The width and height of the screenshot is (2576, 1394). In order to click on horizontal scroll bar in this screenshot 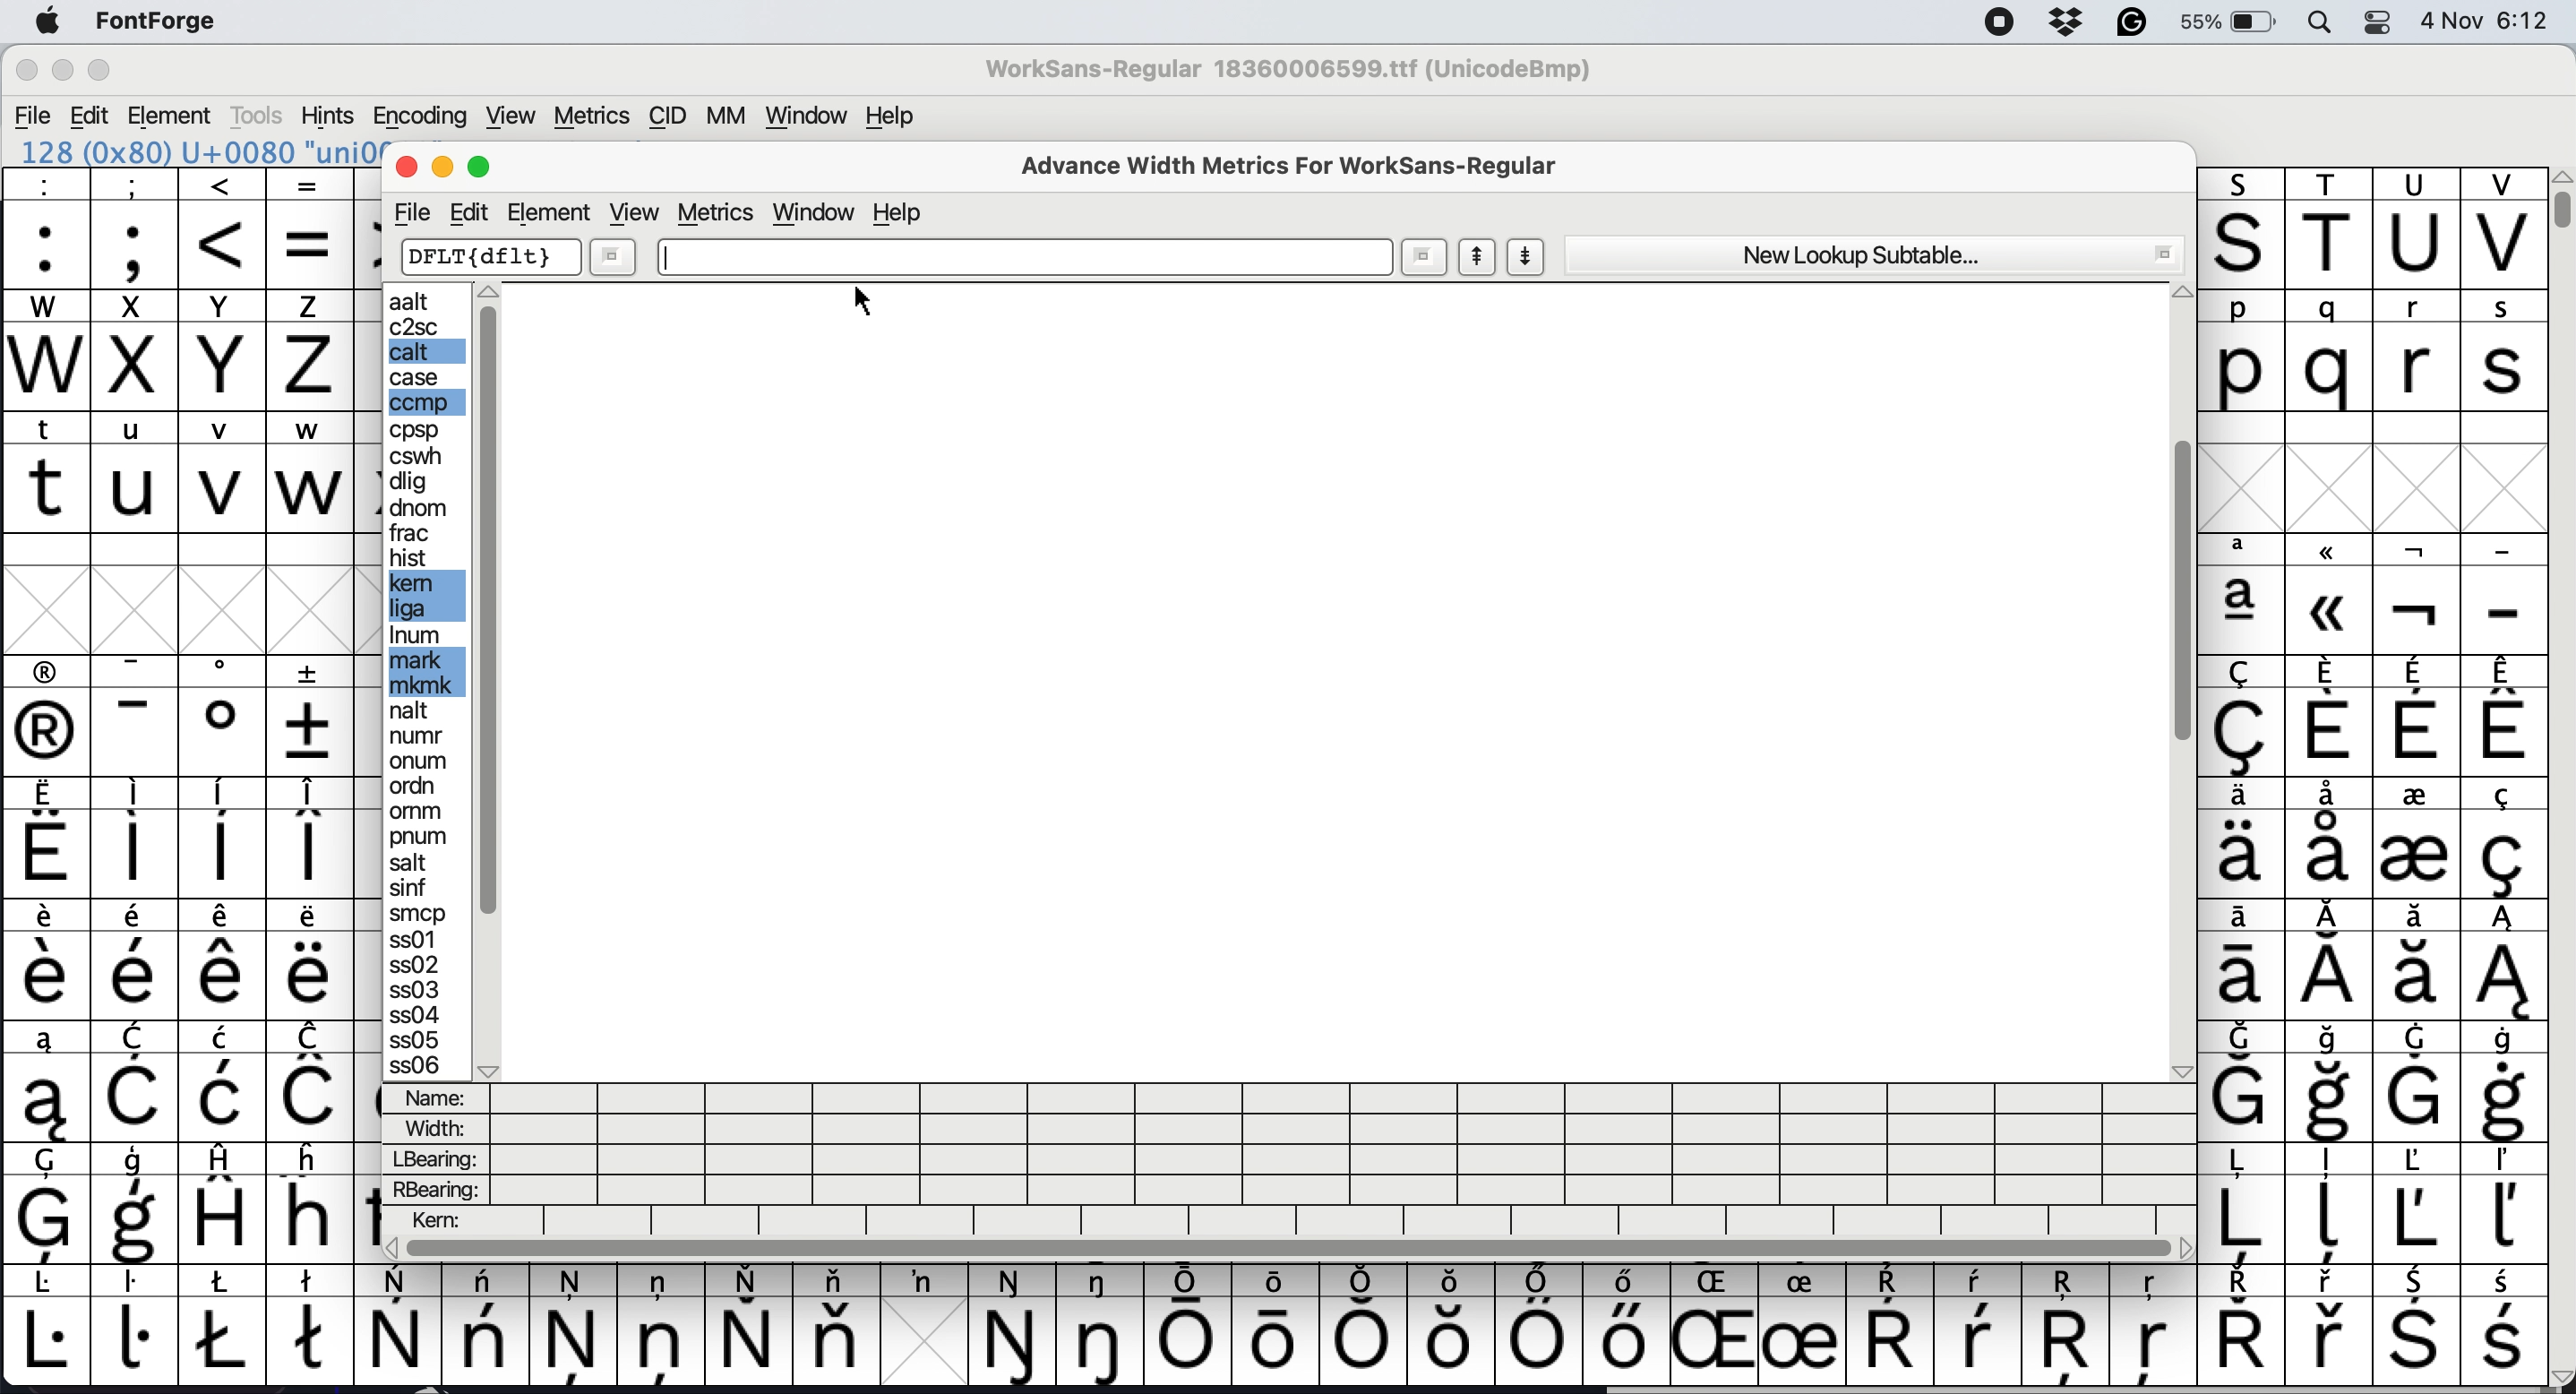, I will do `click(1293, 1249)`.